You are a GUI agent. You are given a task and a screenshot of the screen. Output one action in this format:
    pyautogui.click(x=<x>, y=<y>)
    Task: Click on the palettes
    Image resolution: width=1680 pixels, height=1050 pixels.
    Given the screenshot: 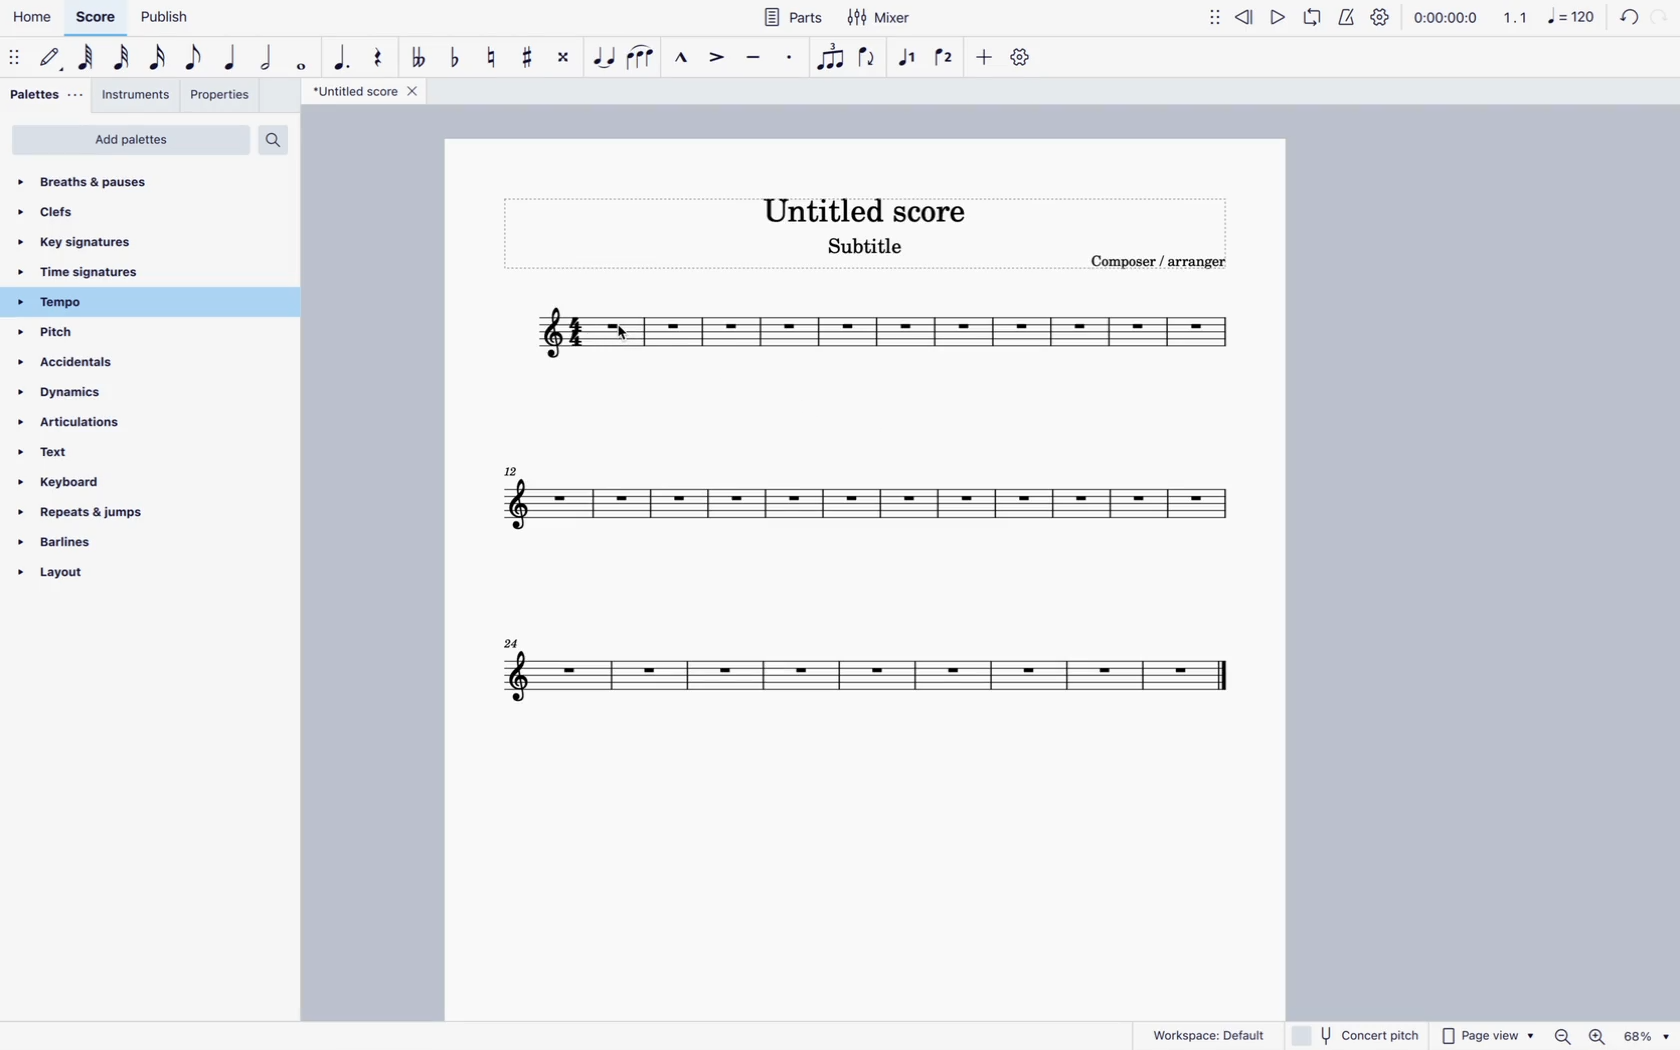 What is the action you would take?
    pyautogui.click(x=46, y=96)
    